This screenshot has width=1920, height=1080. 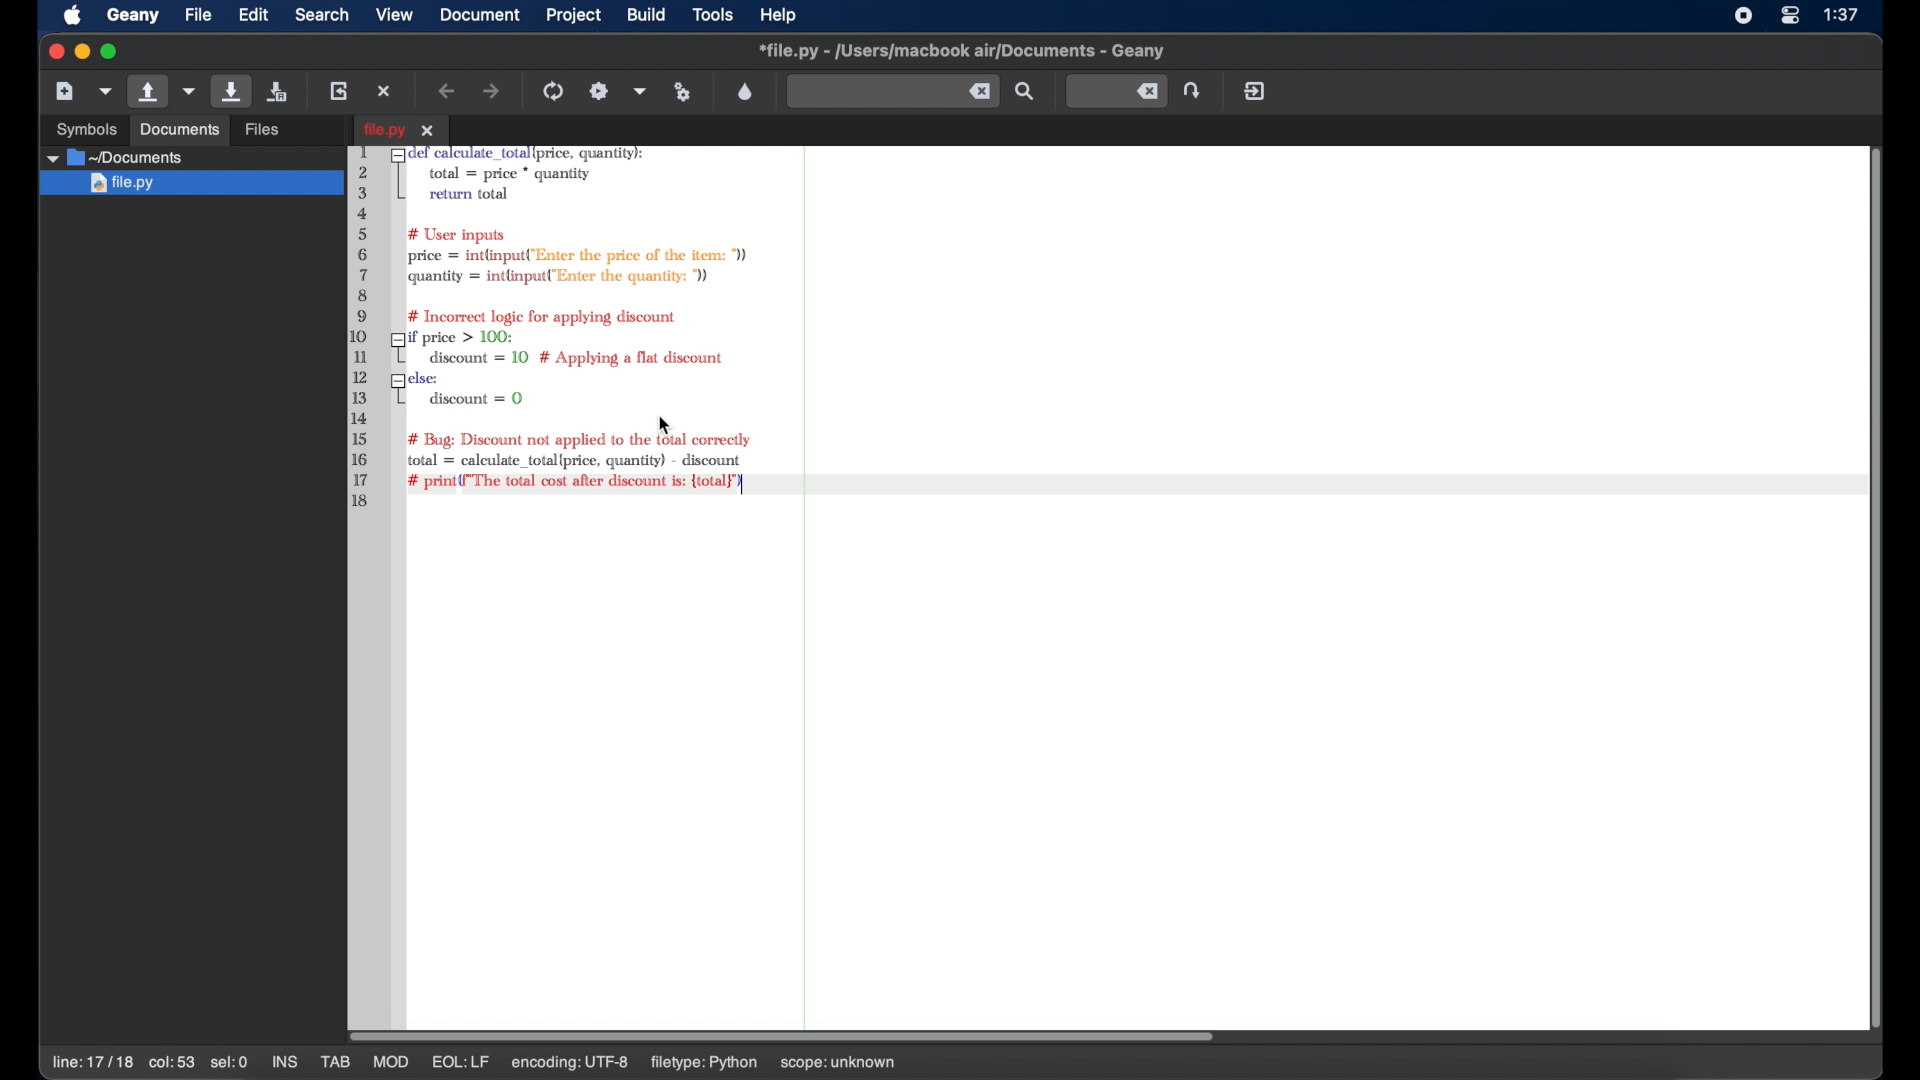 What do you see at coordinates (106, 91) in the screenshot?
I see `create file from template` at bounding box center [106, 91].